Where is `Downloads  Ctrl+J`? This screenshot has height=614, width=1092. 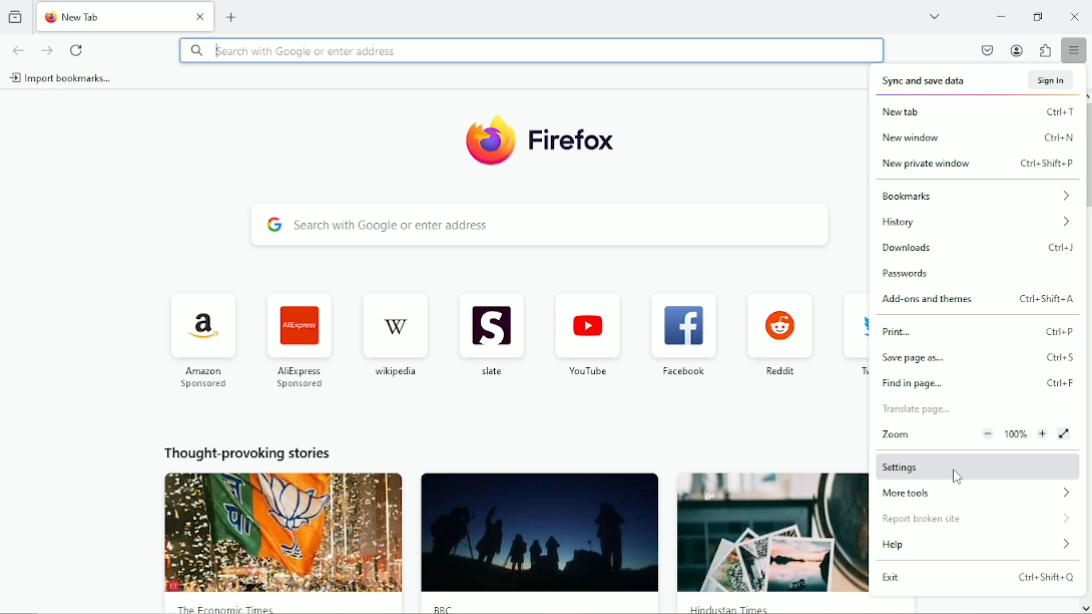 Downloads  Ctrl+J is located at coordinates (978, 246).